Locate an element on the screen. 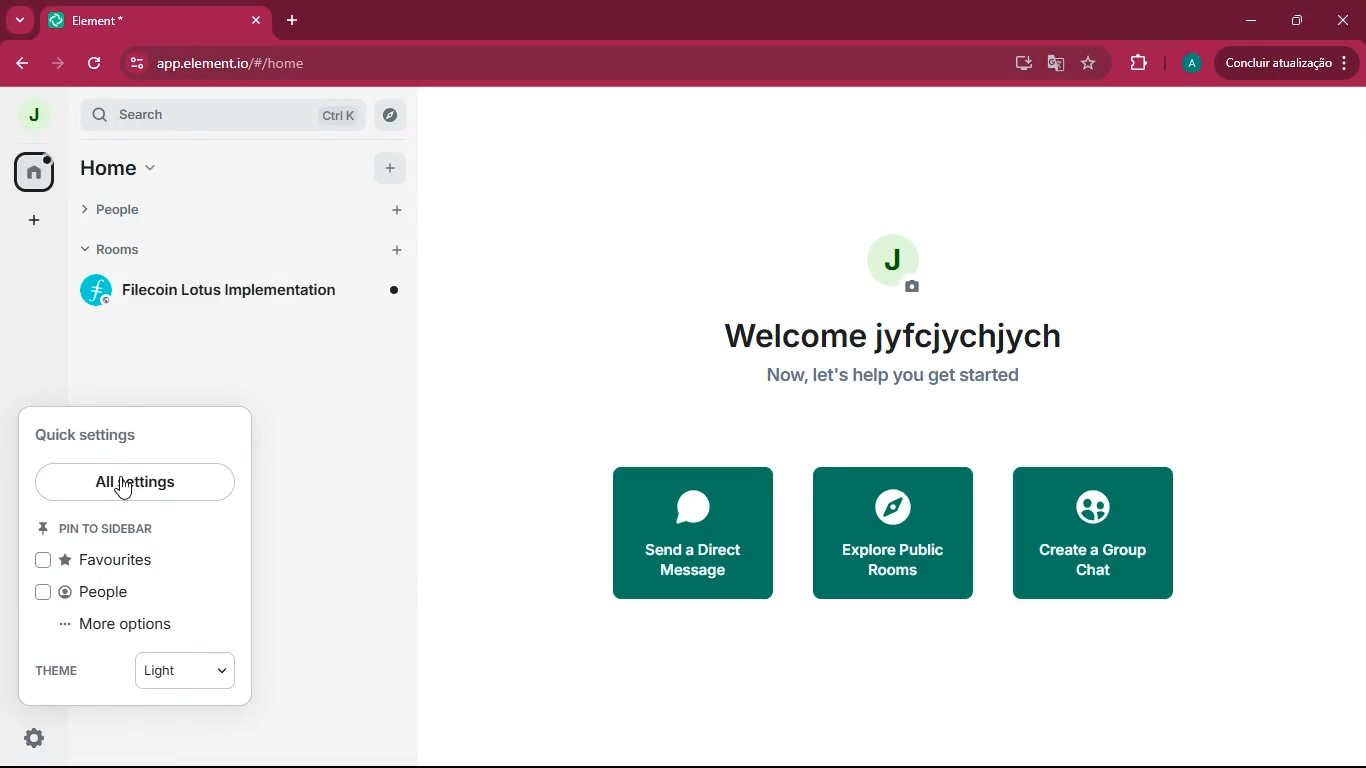 Image resolution: width=1366 pixels, height=768 pixels. more options is located at coordinates (124, 628).